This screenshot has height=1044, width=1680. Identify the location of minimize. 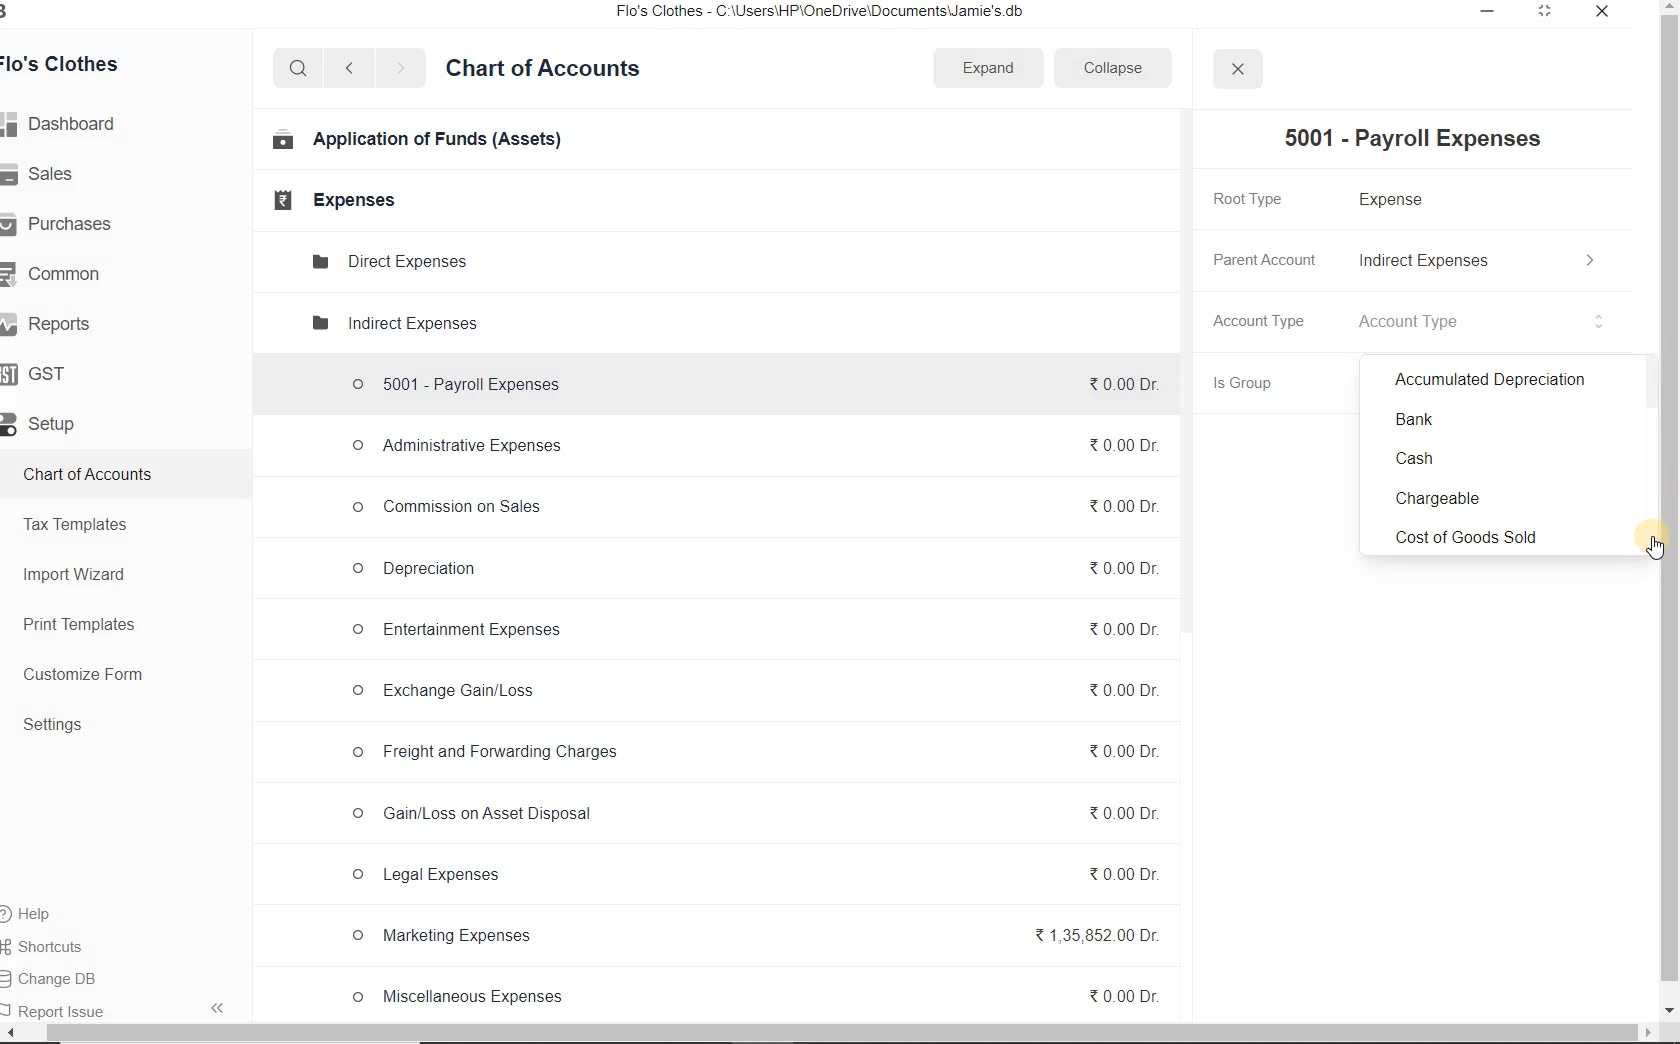
(1488, 13).